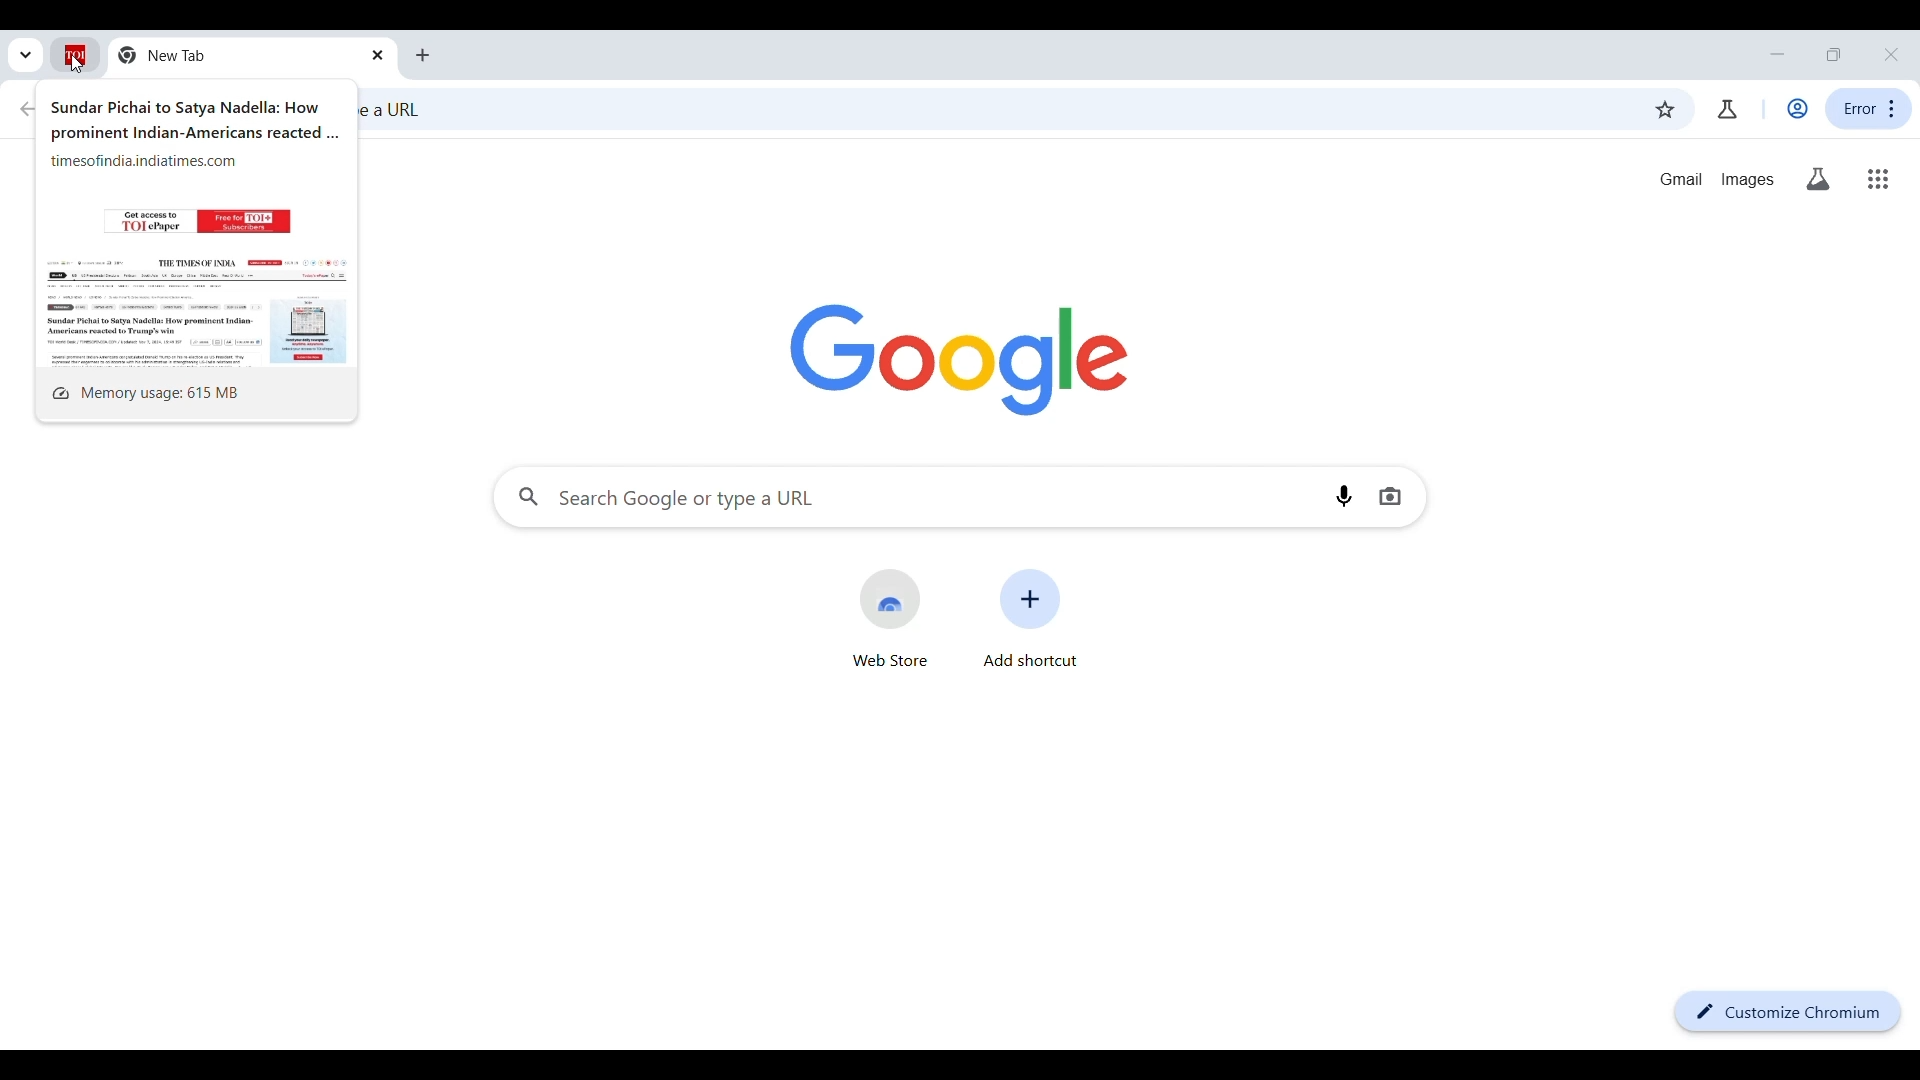 The image size is (1920, 1080). I want to click on Open Google webstore, so click(891, 618).